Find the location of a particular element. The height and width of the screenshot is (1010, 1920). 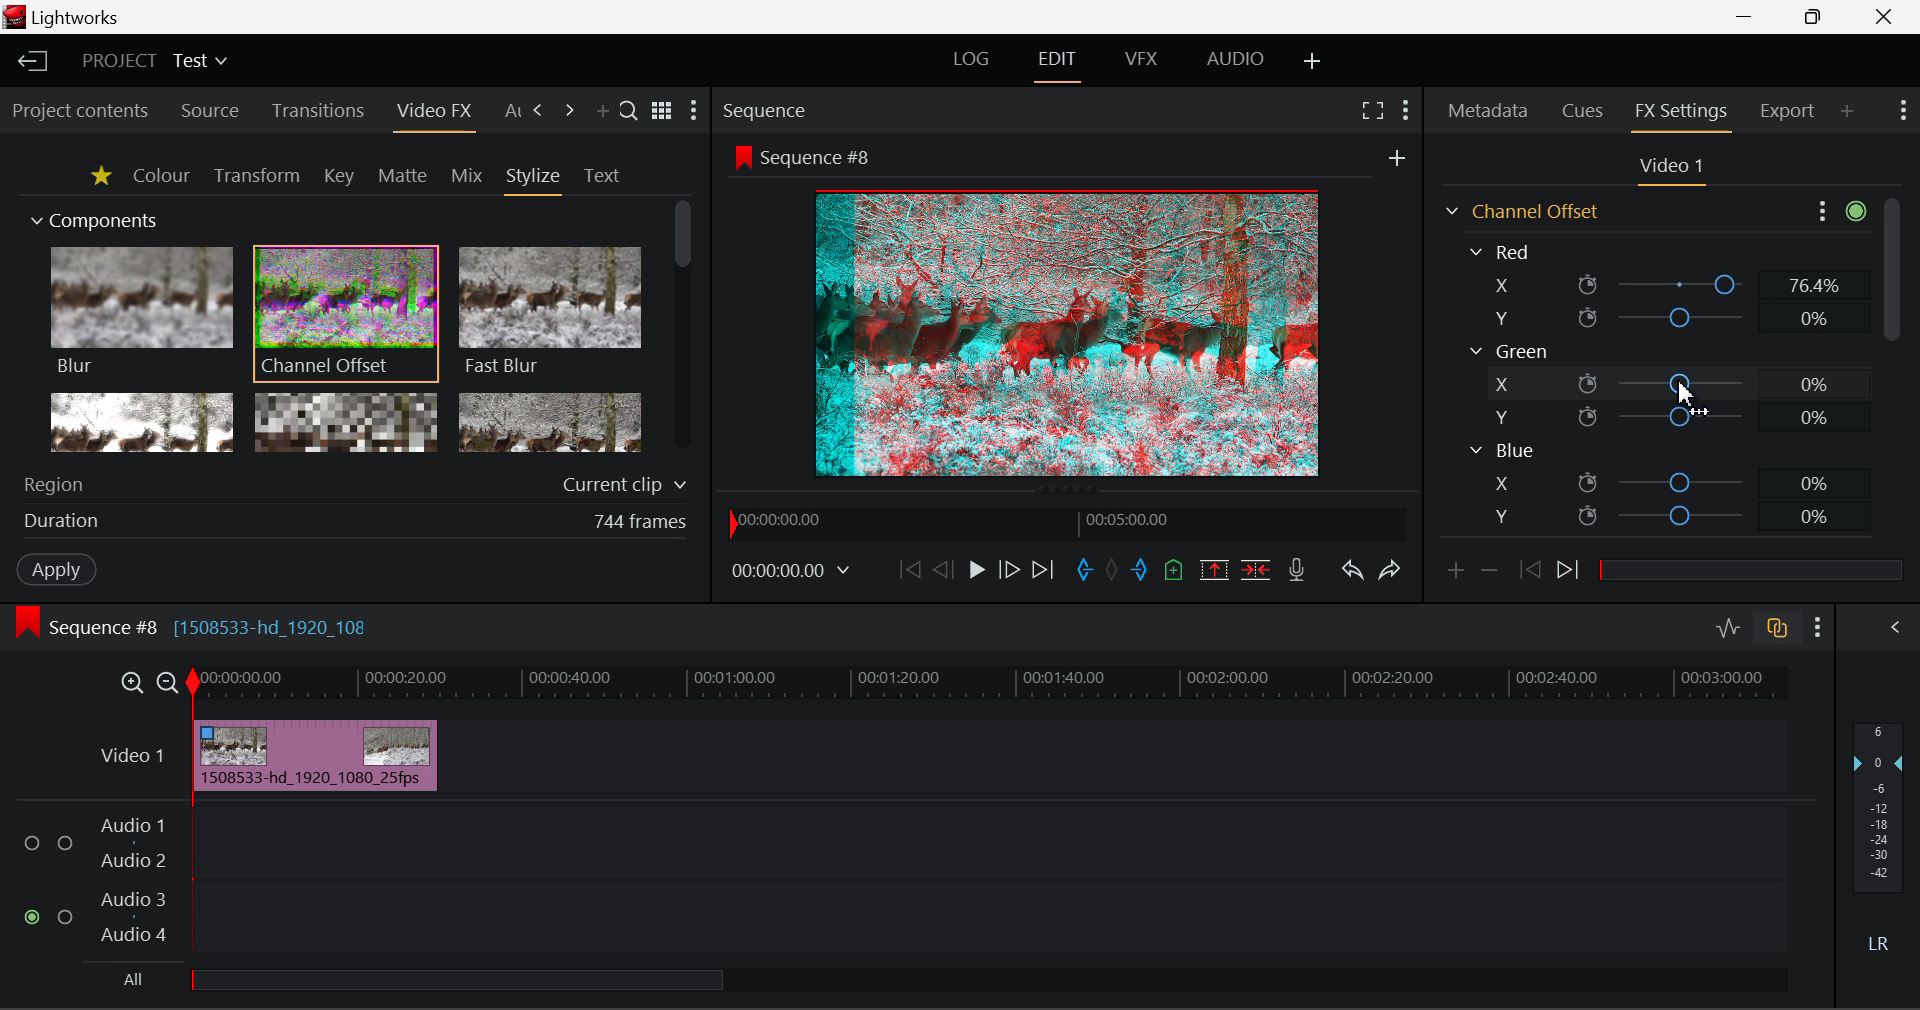

MOUSE_DOWN Cursor Position is located at coordinates (1679, 385).